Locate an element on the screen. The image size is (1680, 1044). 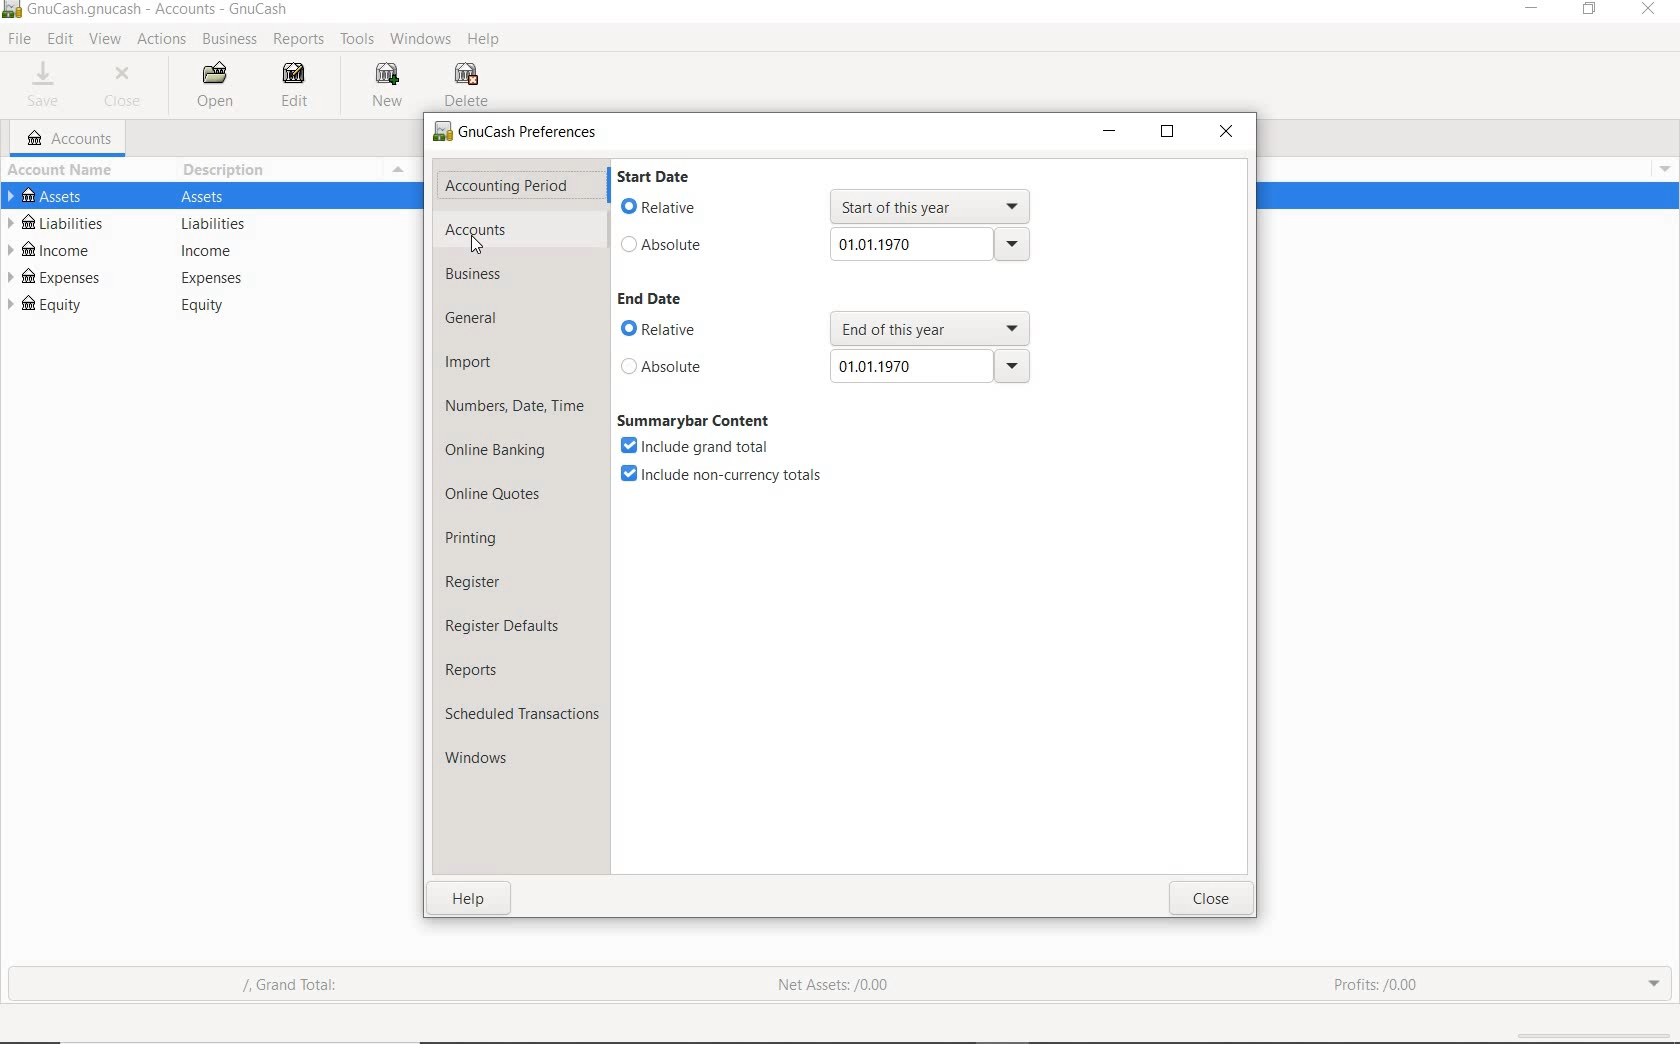
 is located at coordinates (13, 10).